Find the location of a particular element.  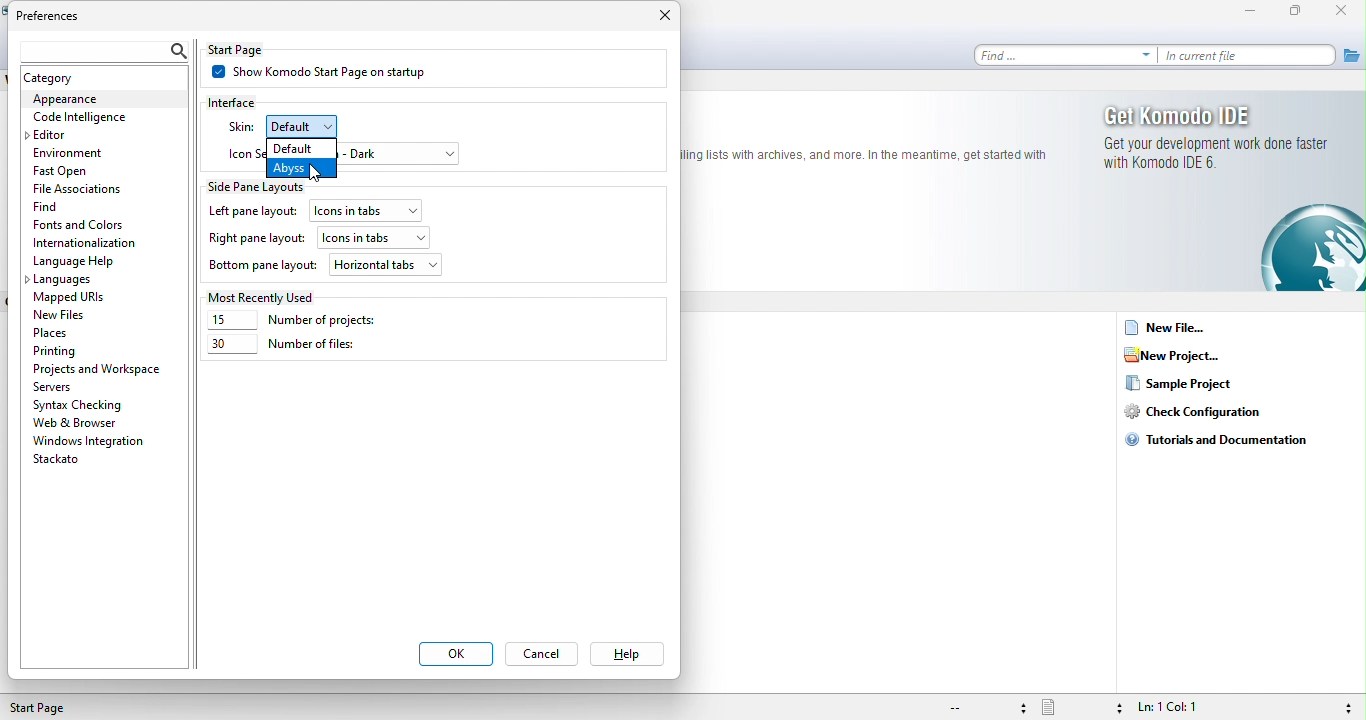

start page is located at coordinates (48, 708).